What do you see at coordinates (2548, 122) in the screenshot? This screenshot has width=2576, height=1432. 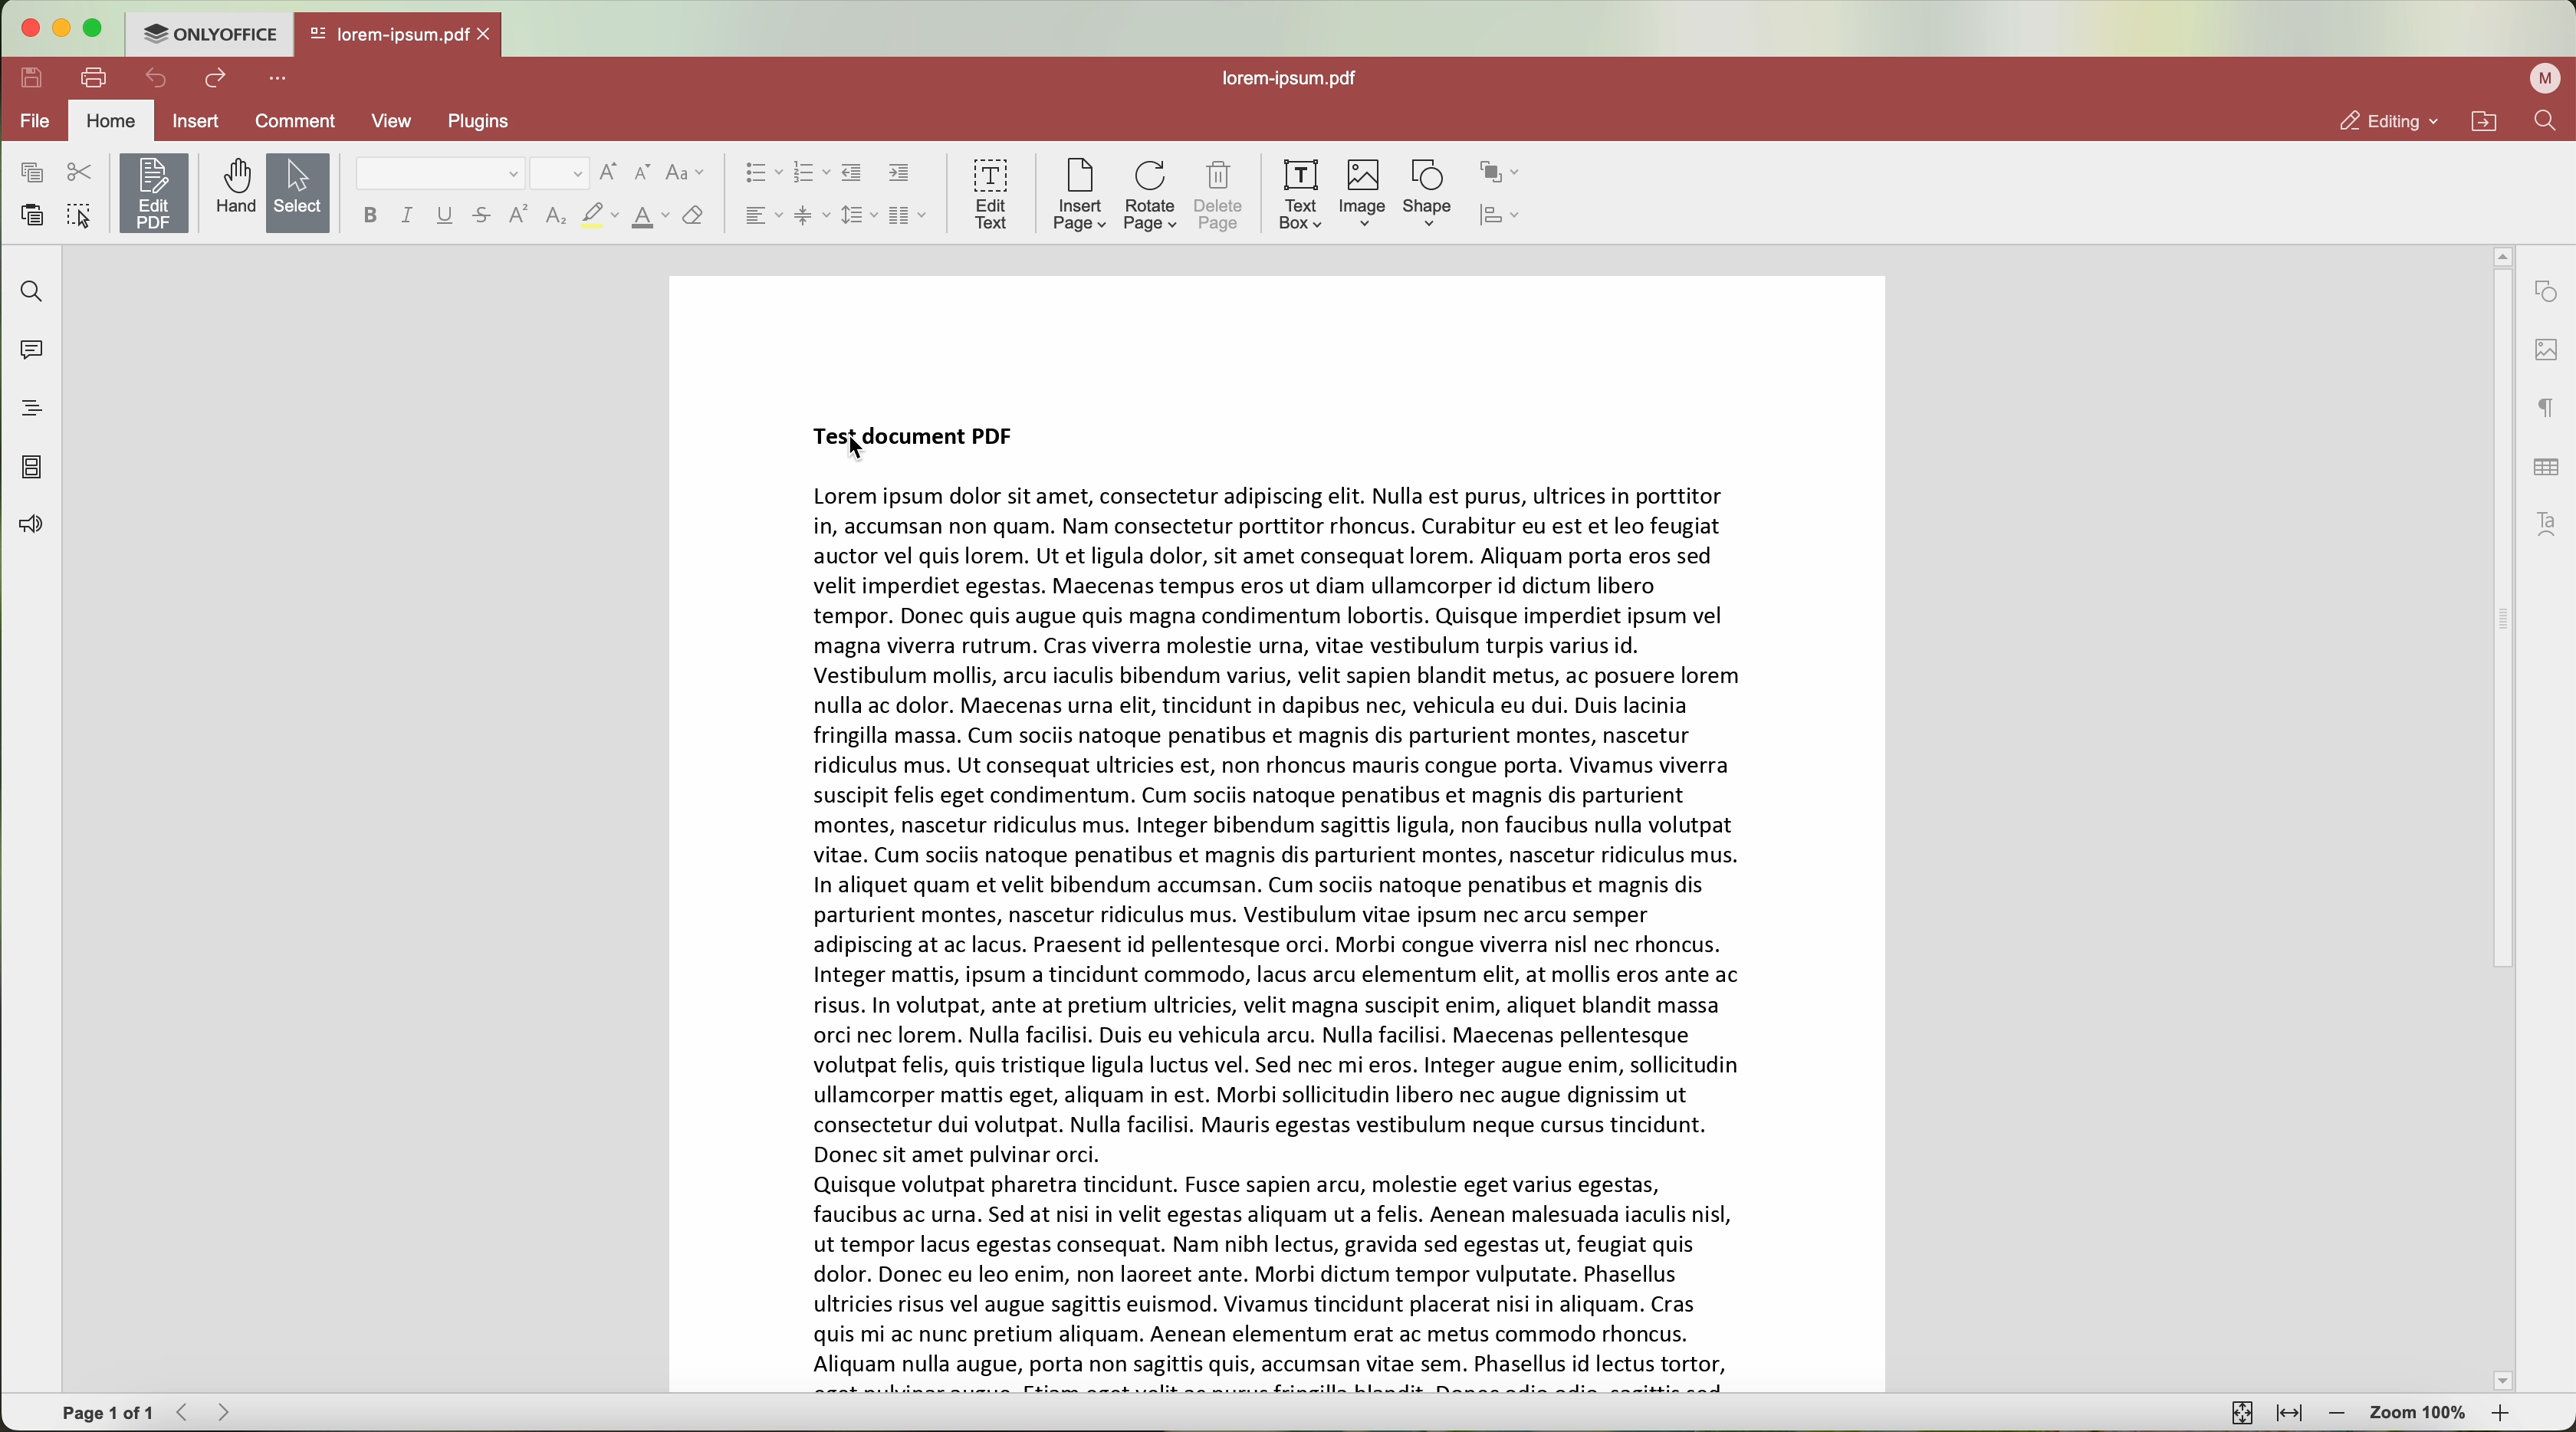 I see `find` at bounding box center [2548, 122].